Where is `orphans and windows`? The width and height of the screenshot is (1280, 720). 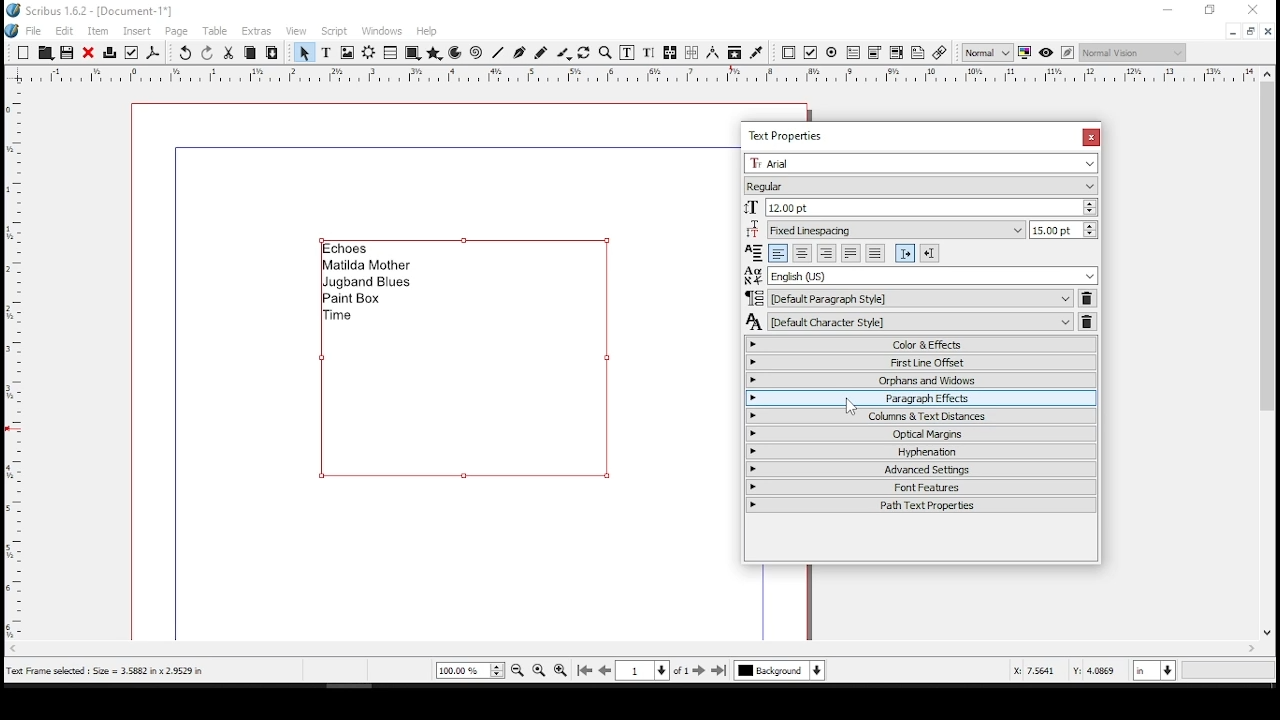 orphans and windows is located at coordinates (922, 380).